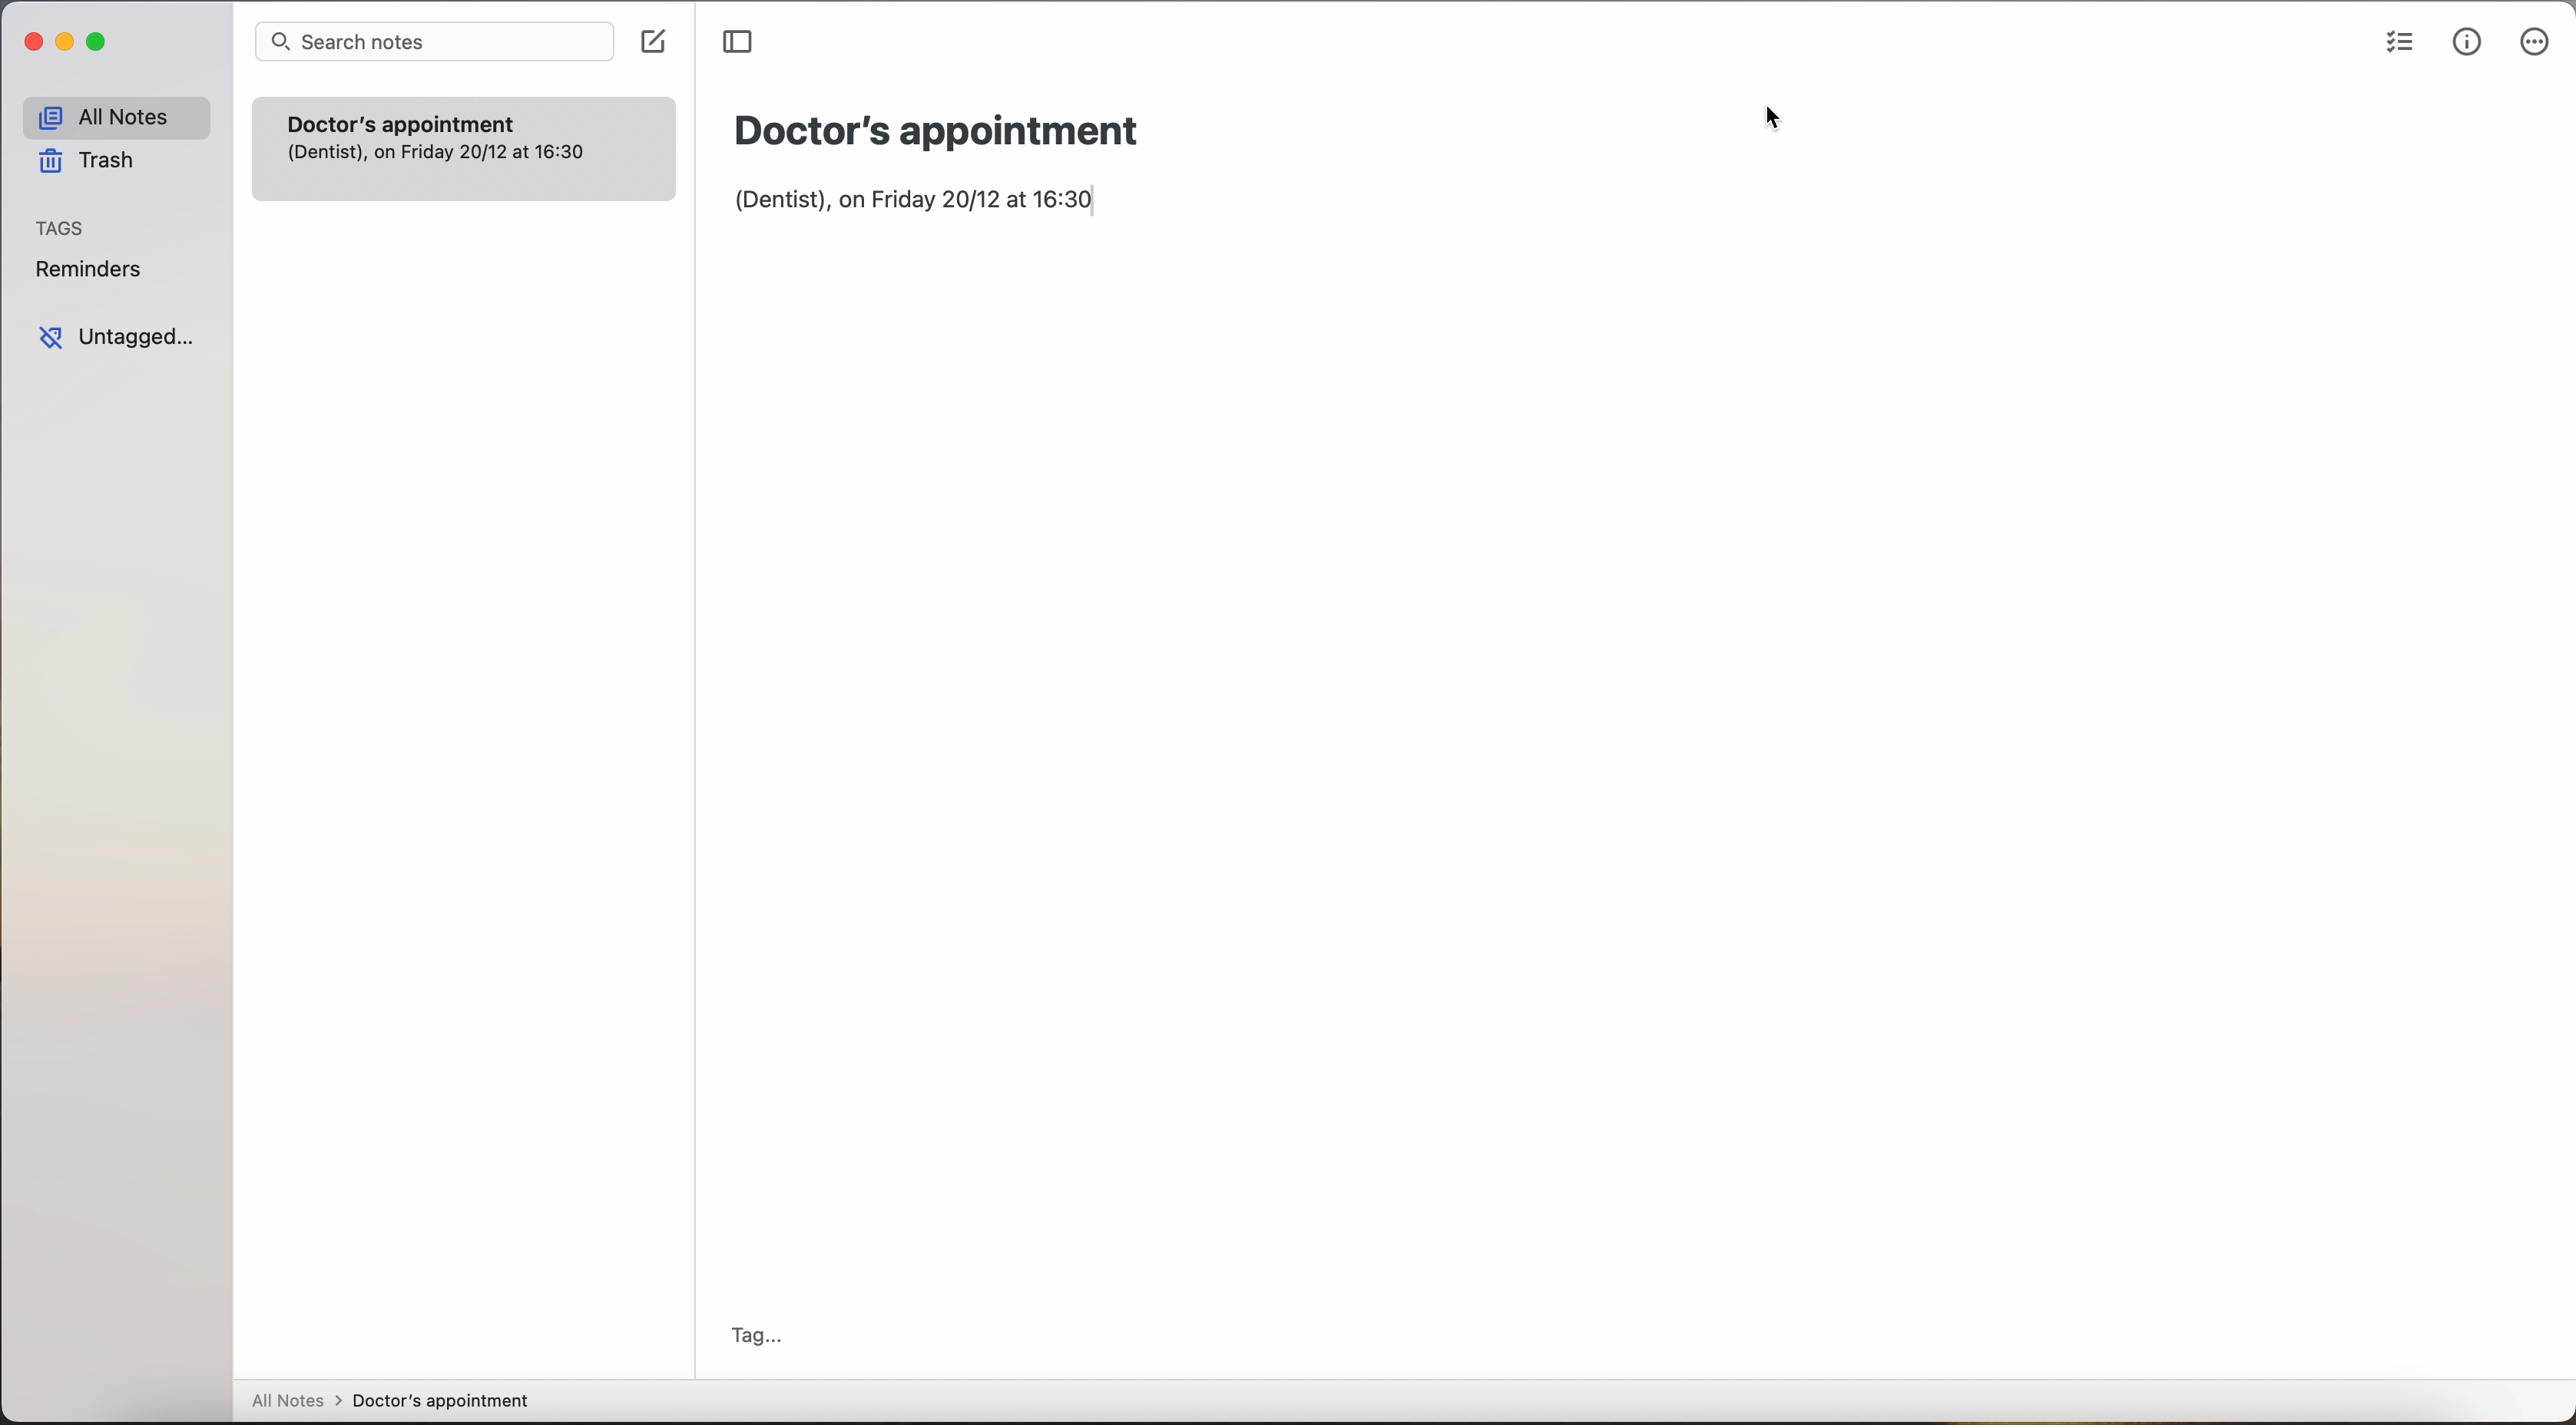 Image resolution: width=2576 pixels, height=1425 pixels. What do you see at coordinates (63, 228) in the screenshot?
I see `Tags` at bounding box center [63, 228].